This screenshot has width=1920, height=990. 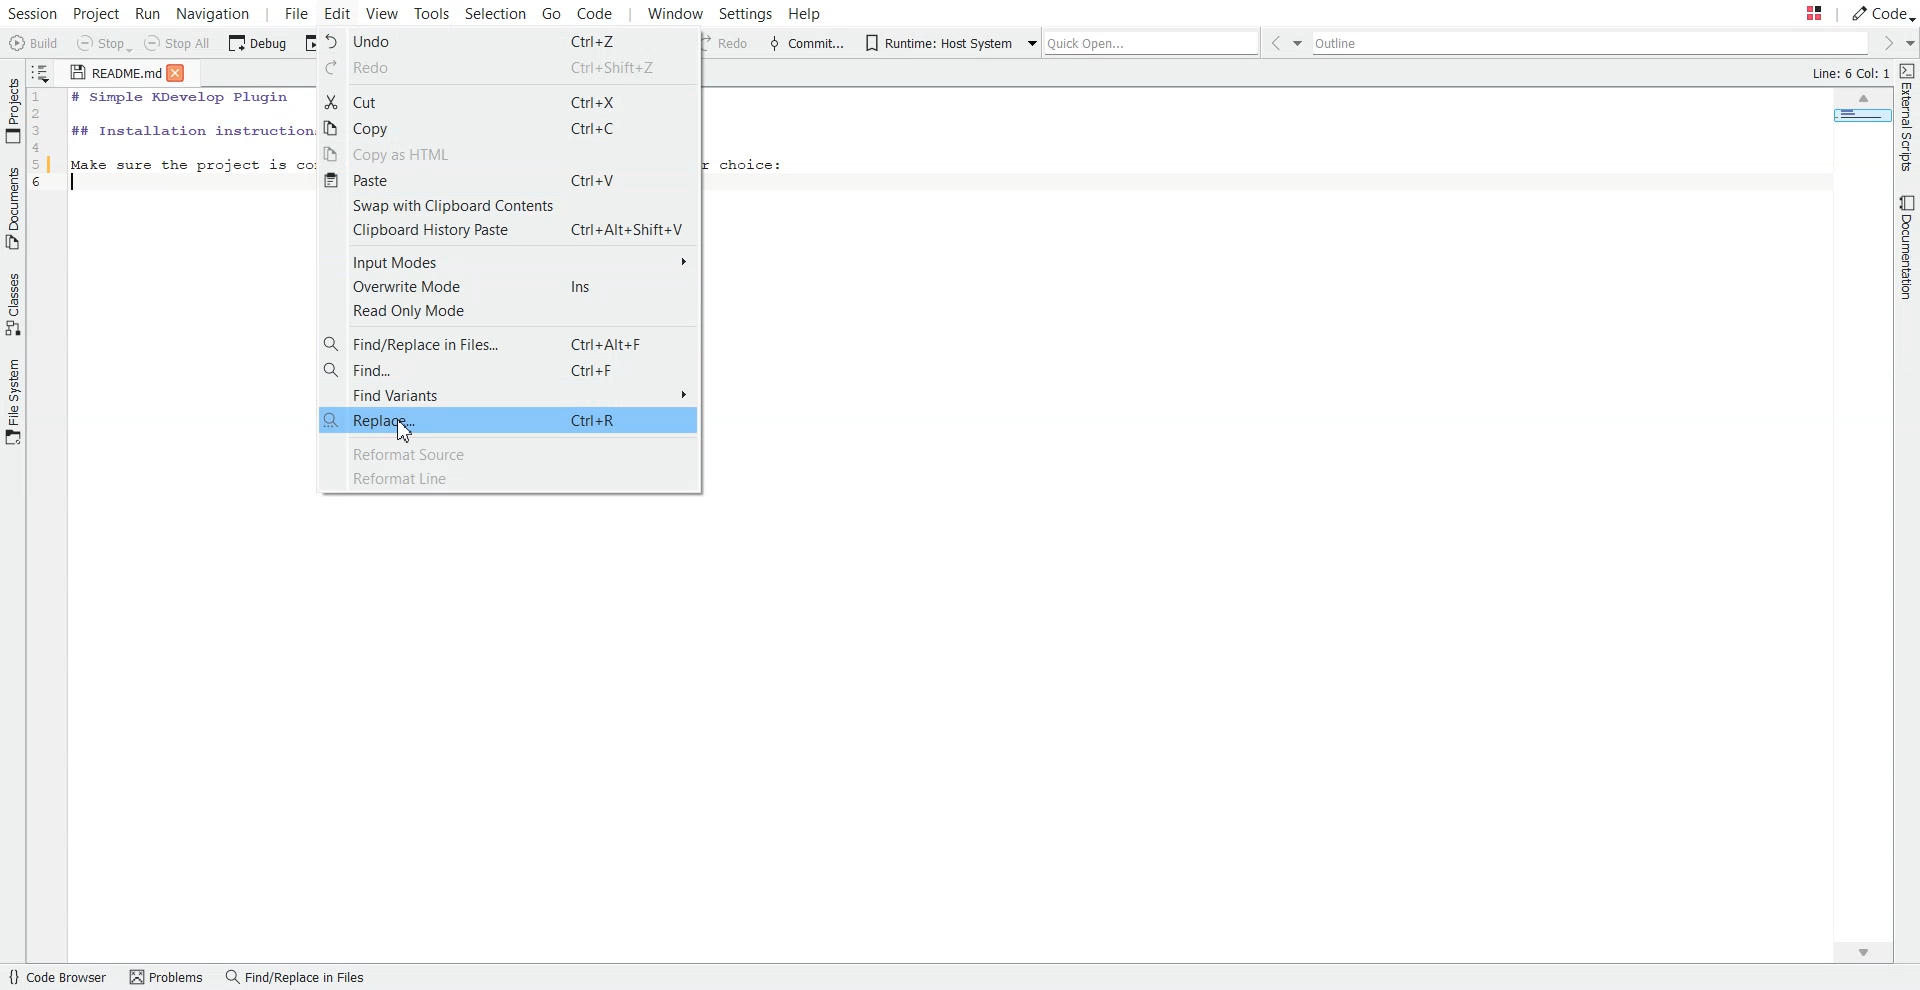 I want to click on Line:6 Col:1, so click(x=1847, y=74).